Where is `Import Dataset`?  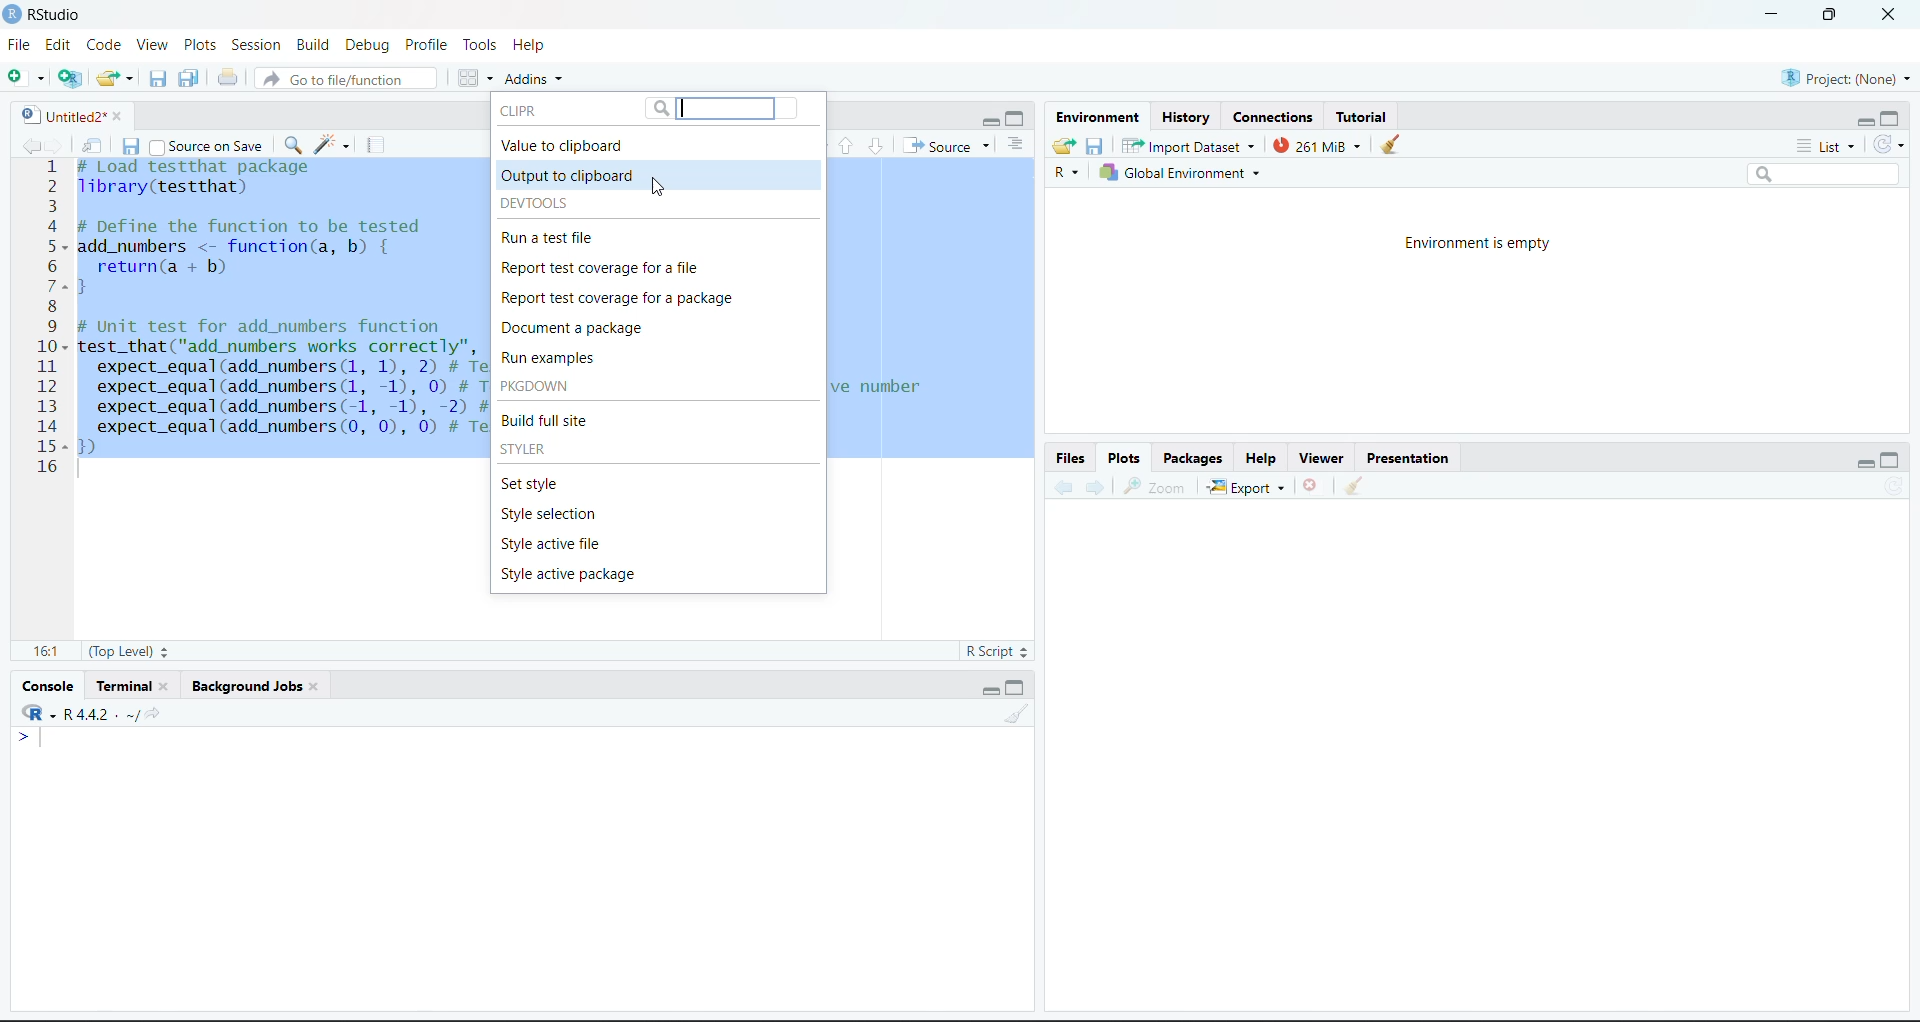
Import Dataset is located at coordinates (1189, 146).